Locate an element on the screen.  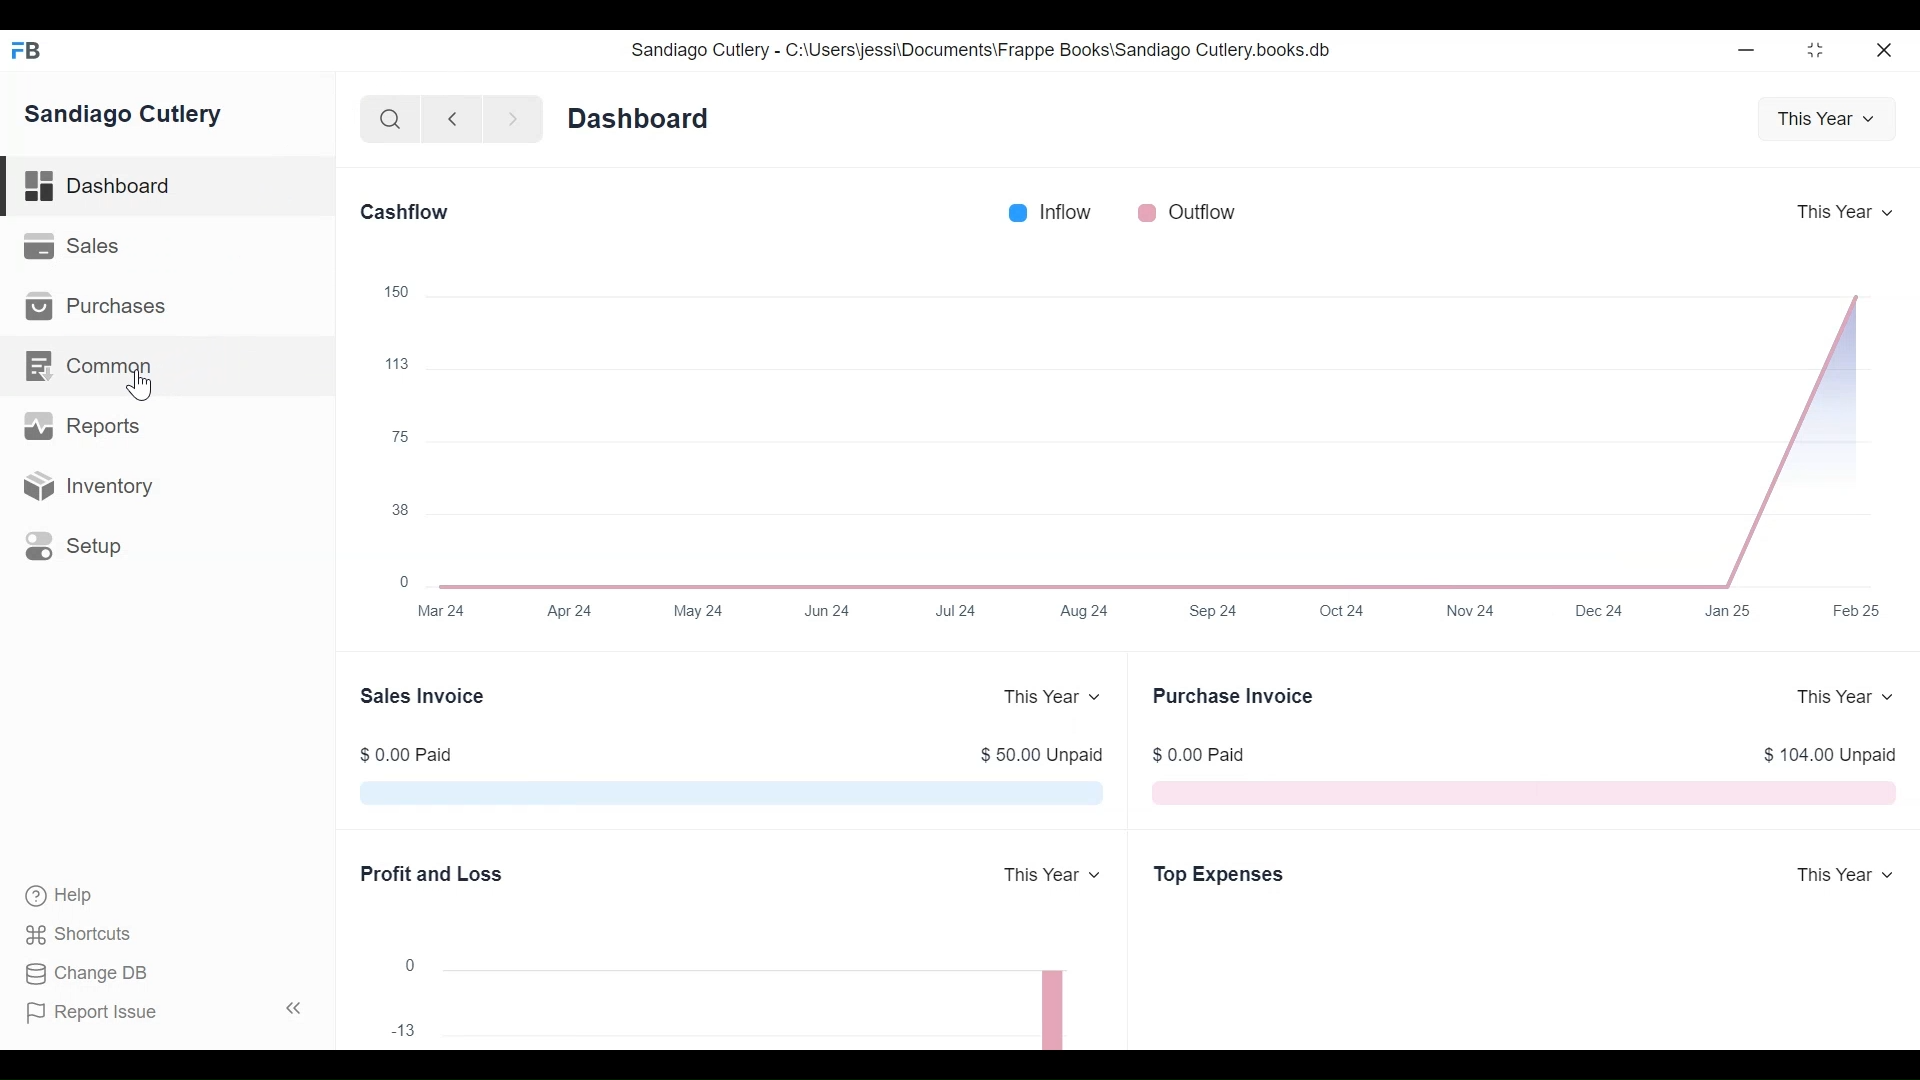
Jun 24 is located at coordinates (829, 610).